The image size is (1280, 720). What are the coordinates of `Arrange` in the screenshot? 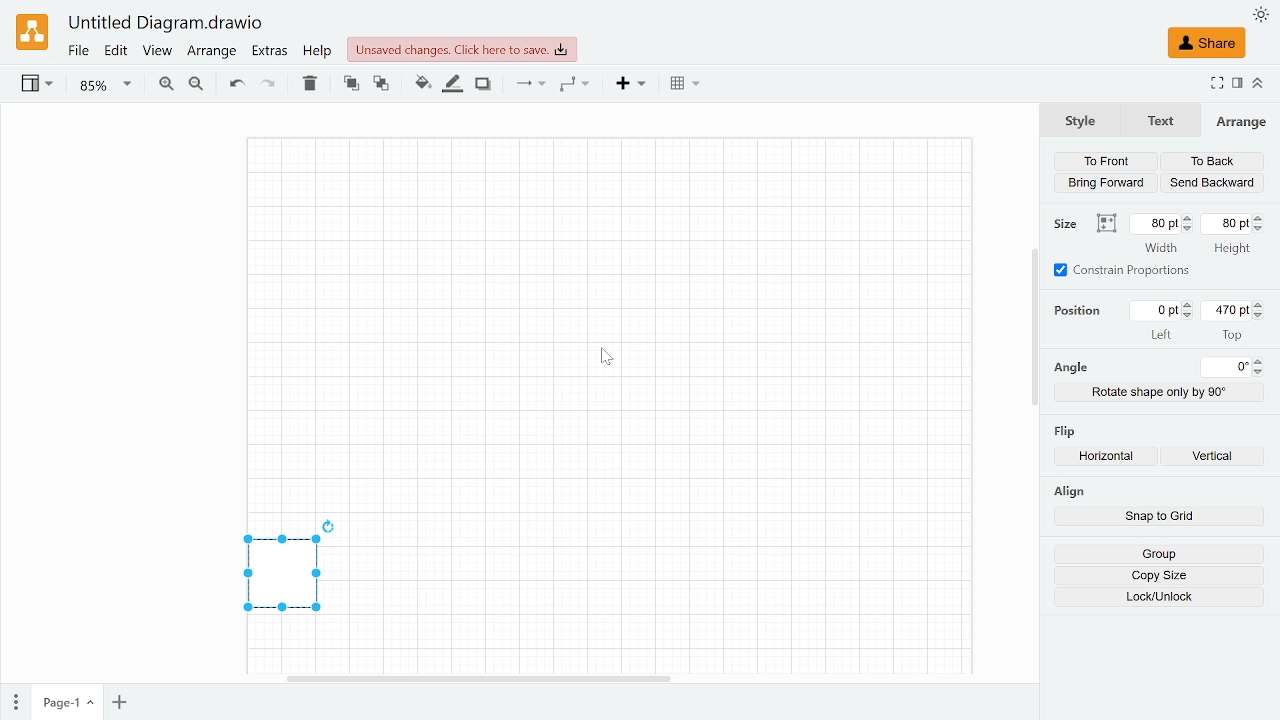 It's located at (1241, 121).